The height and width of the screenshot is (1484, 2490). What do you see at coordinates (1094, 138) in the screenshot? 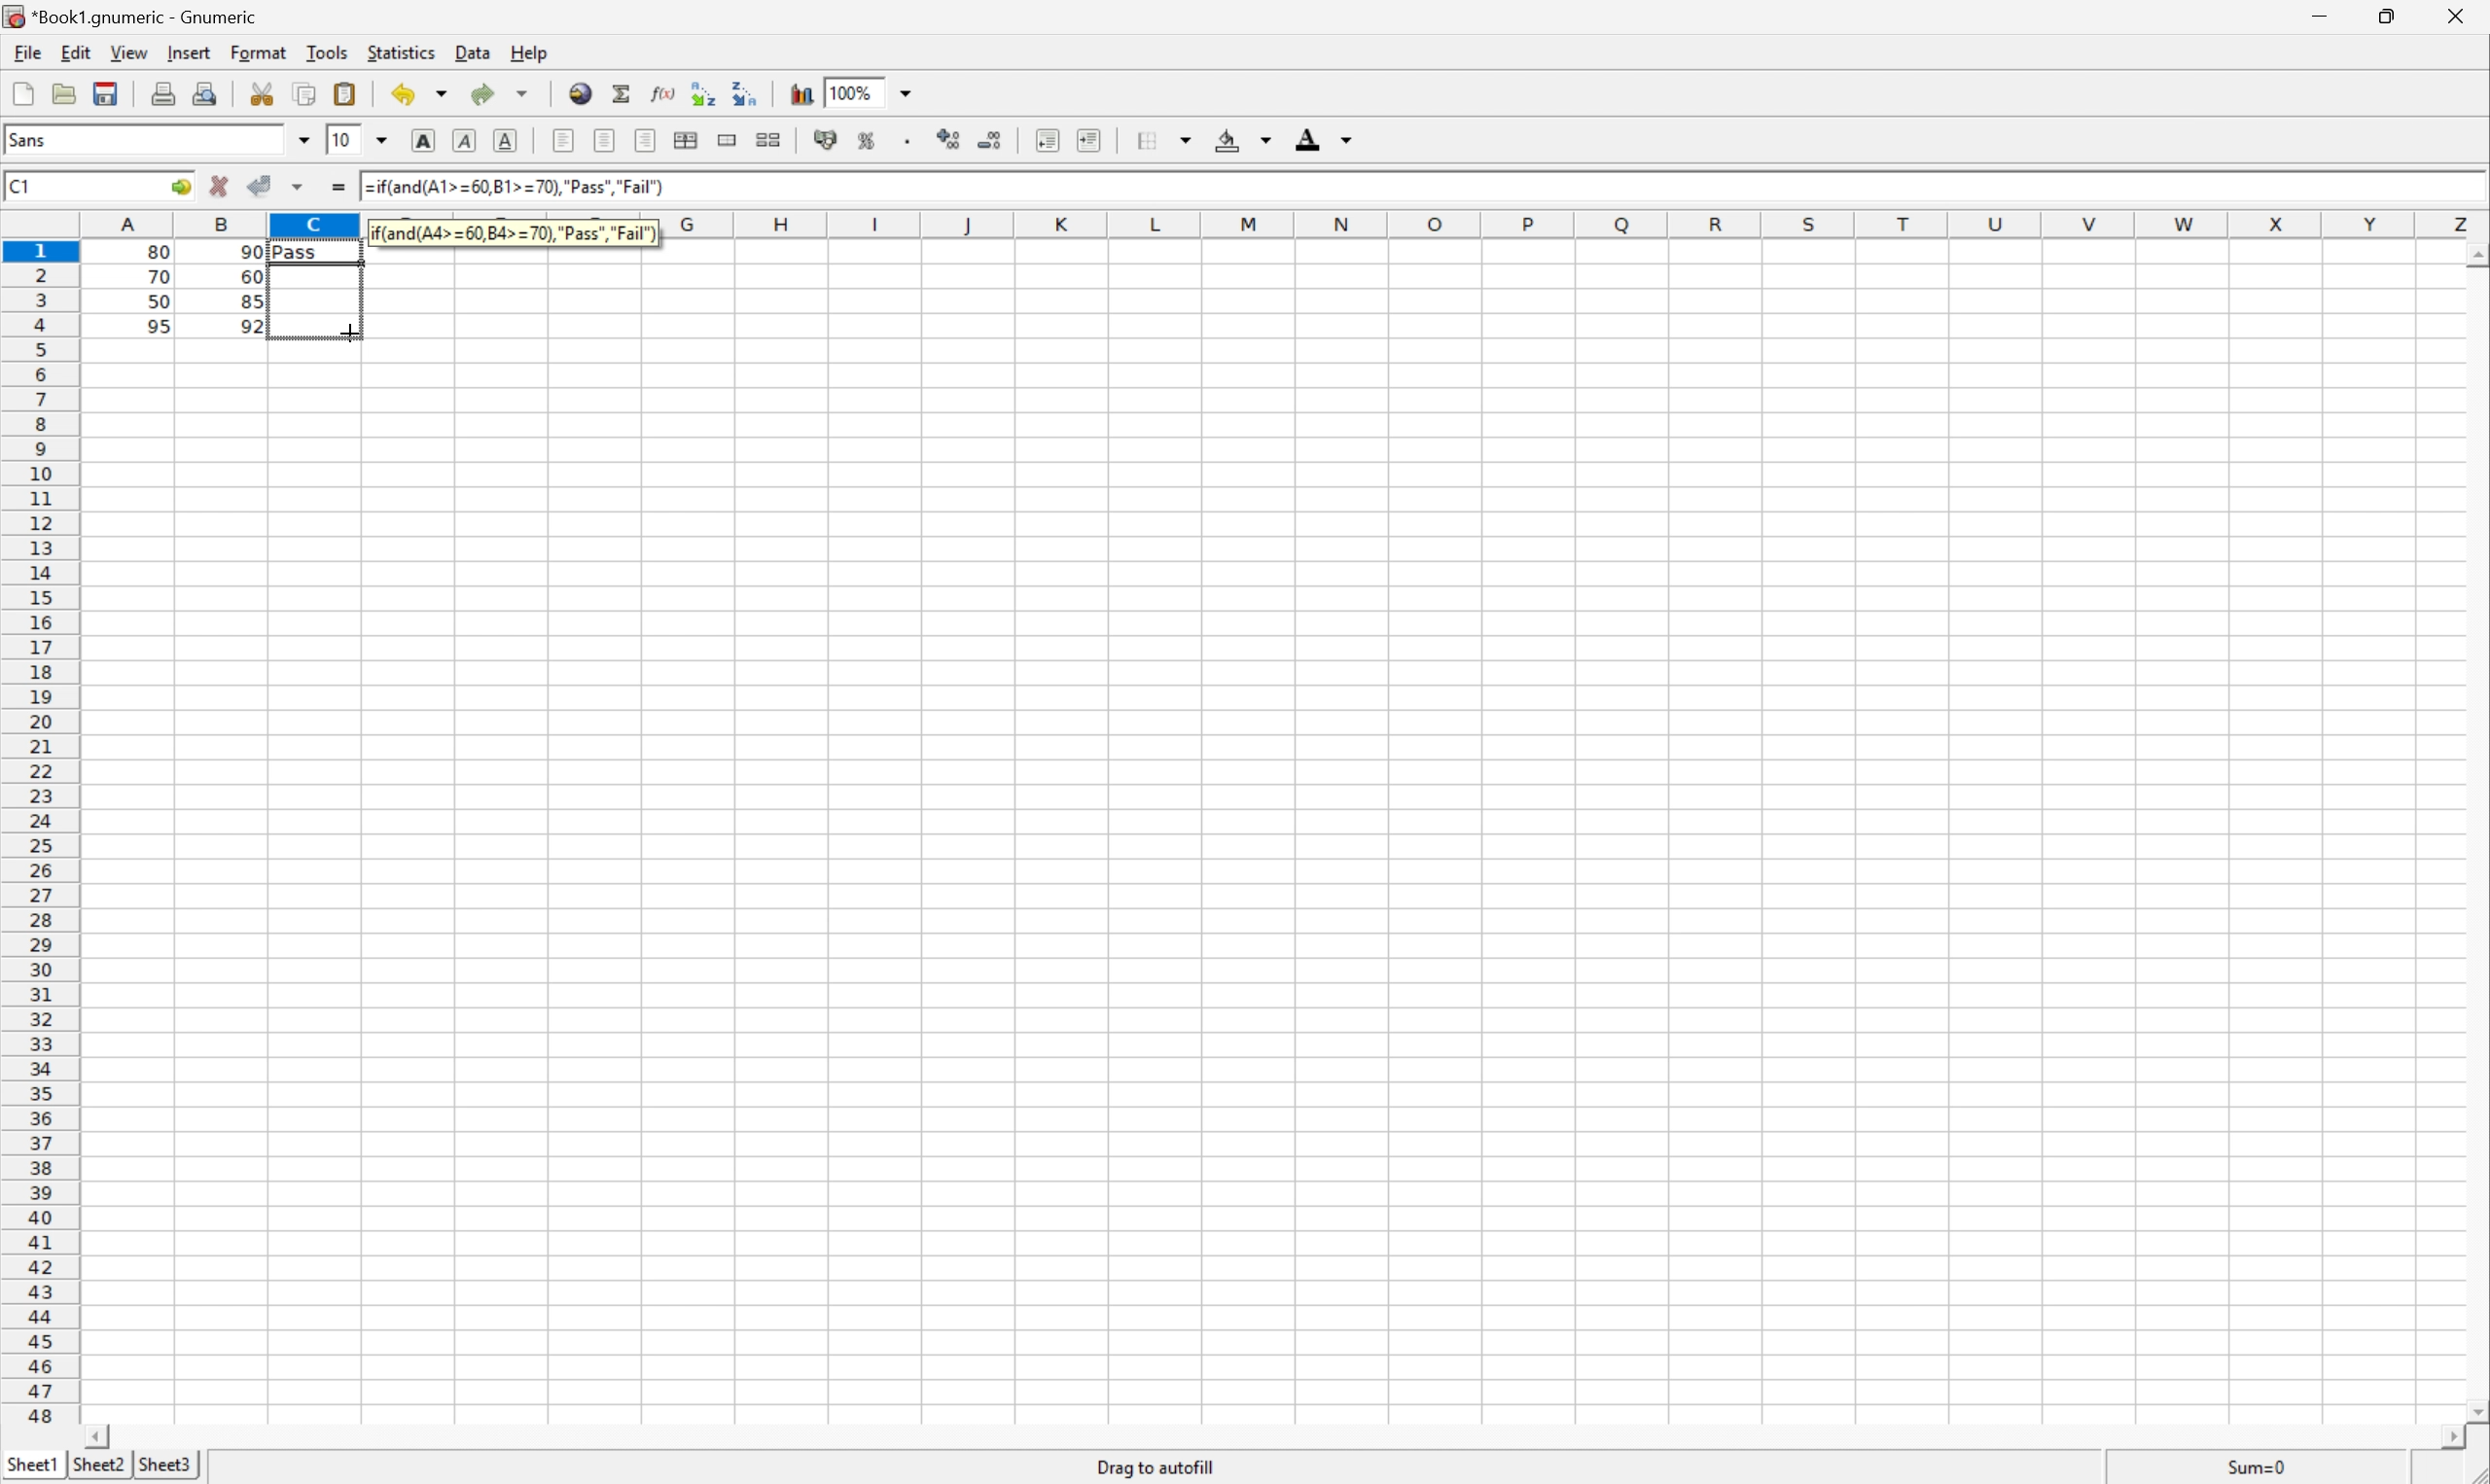
I see `Increase indent, and align the contents to the left` at bounding box center [1094, 138].